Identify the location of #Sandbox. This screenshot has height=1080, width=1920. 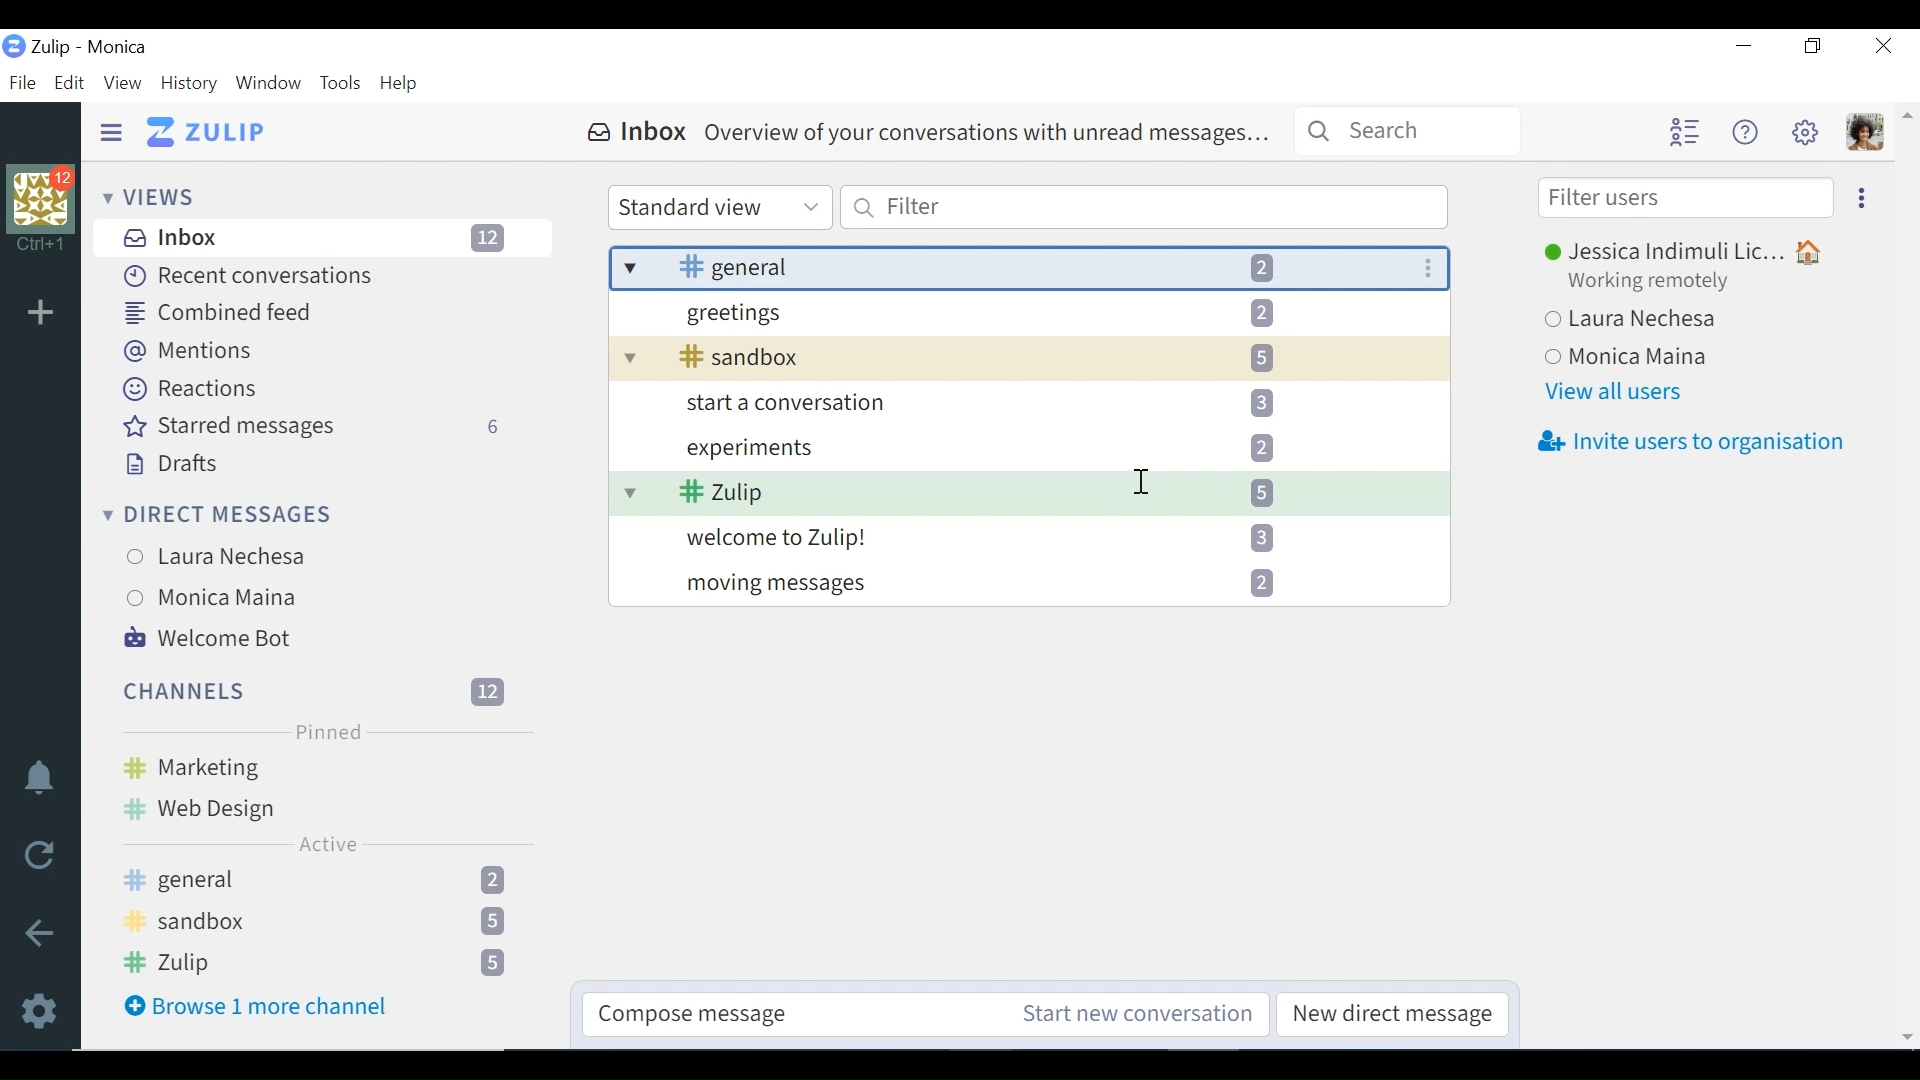
(313, 921).